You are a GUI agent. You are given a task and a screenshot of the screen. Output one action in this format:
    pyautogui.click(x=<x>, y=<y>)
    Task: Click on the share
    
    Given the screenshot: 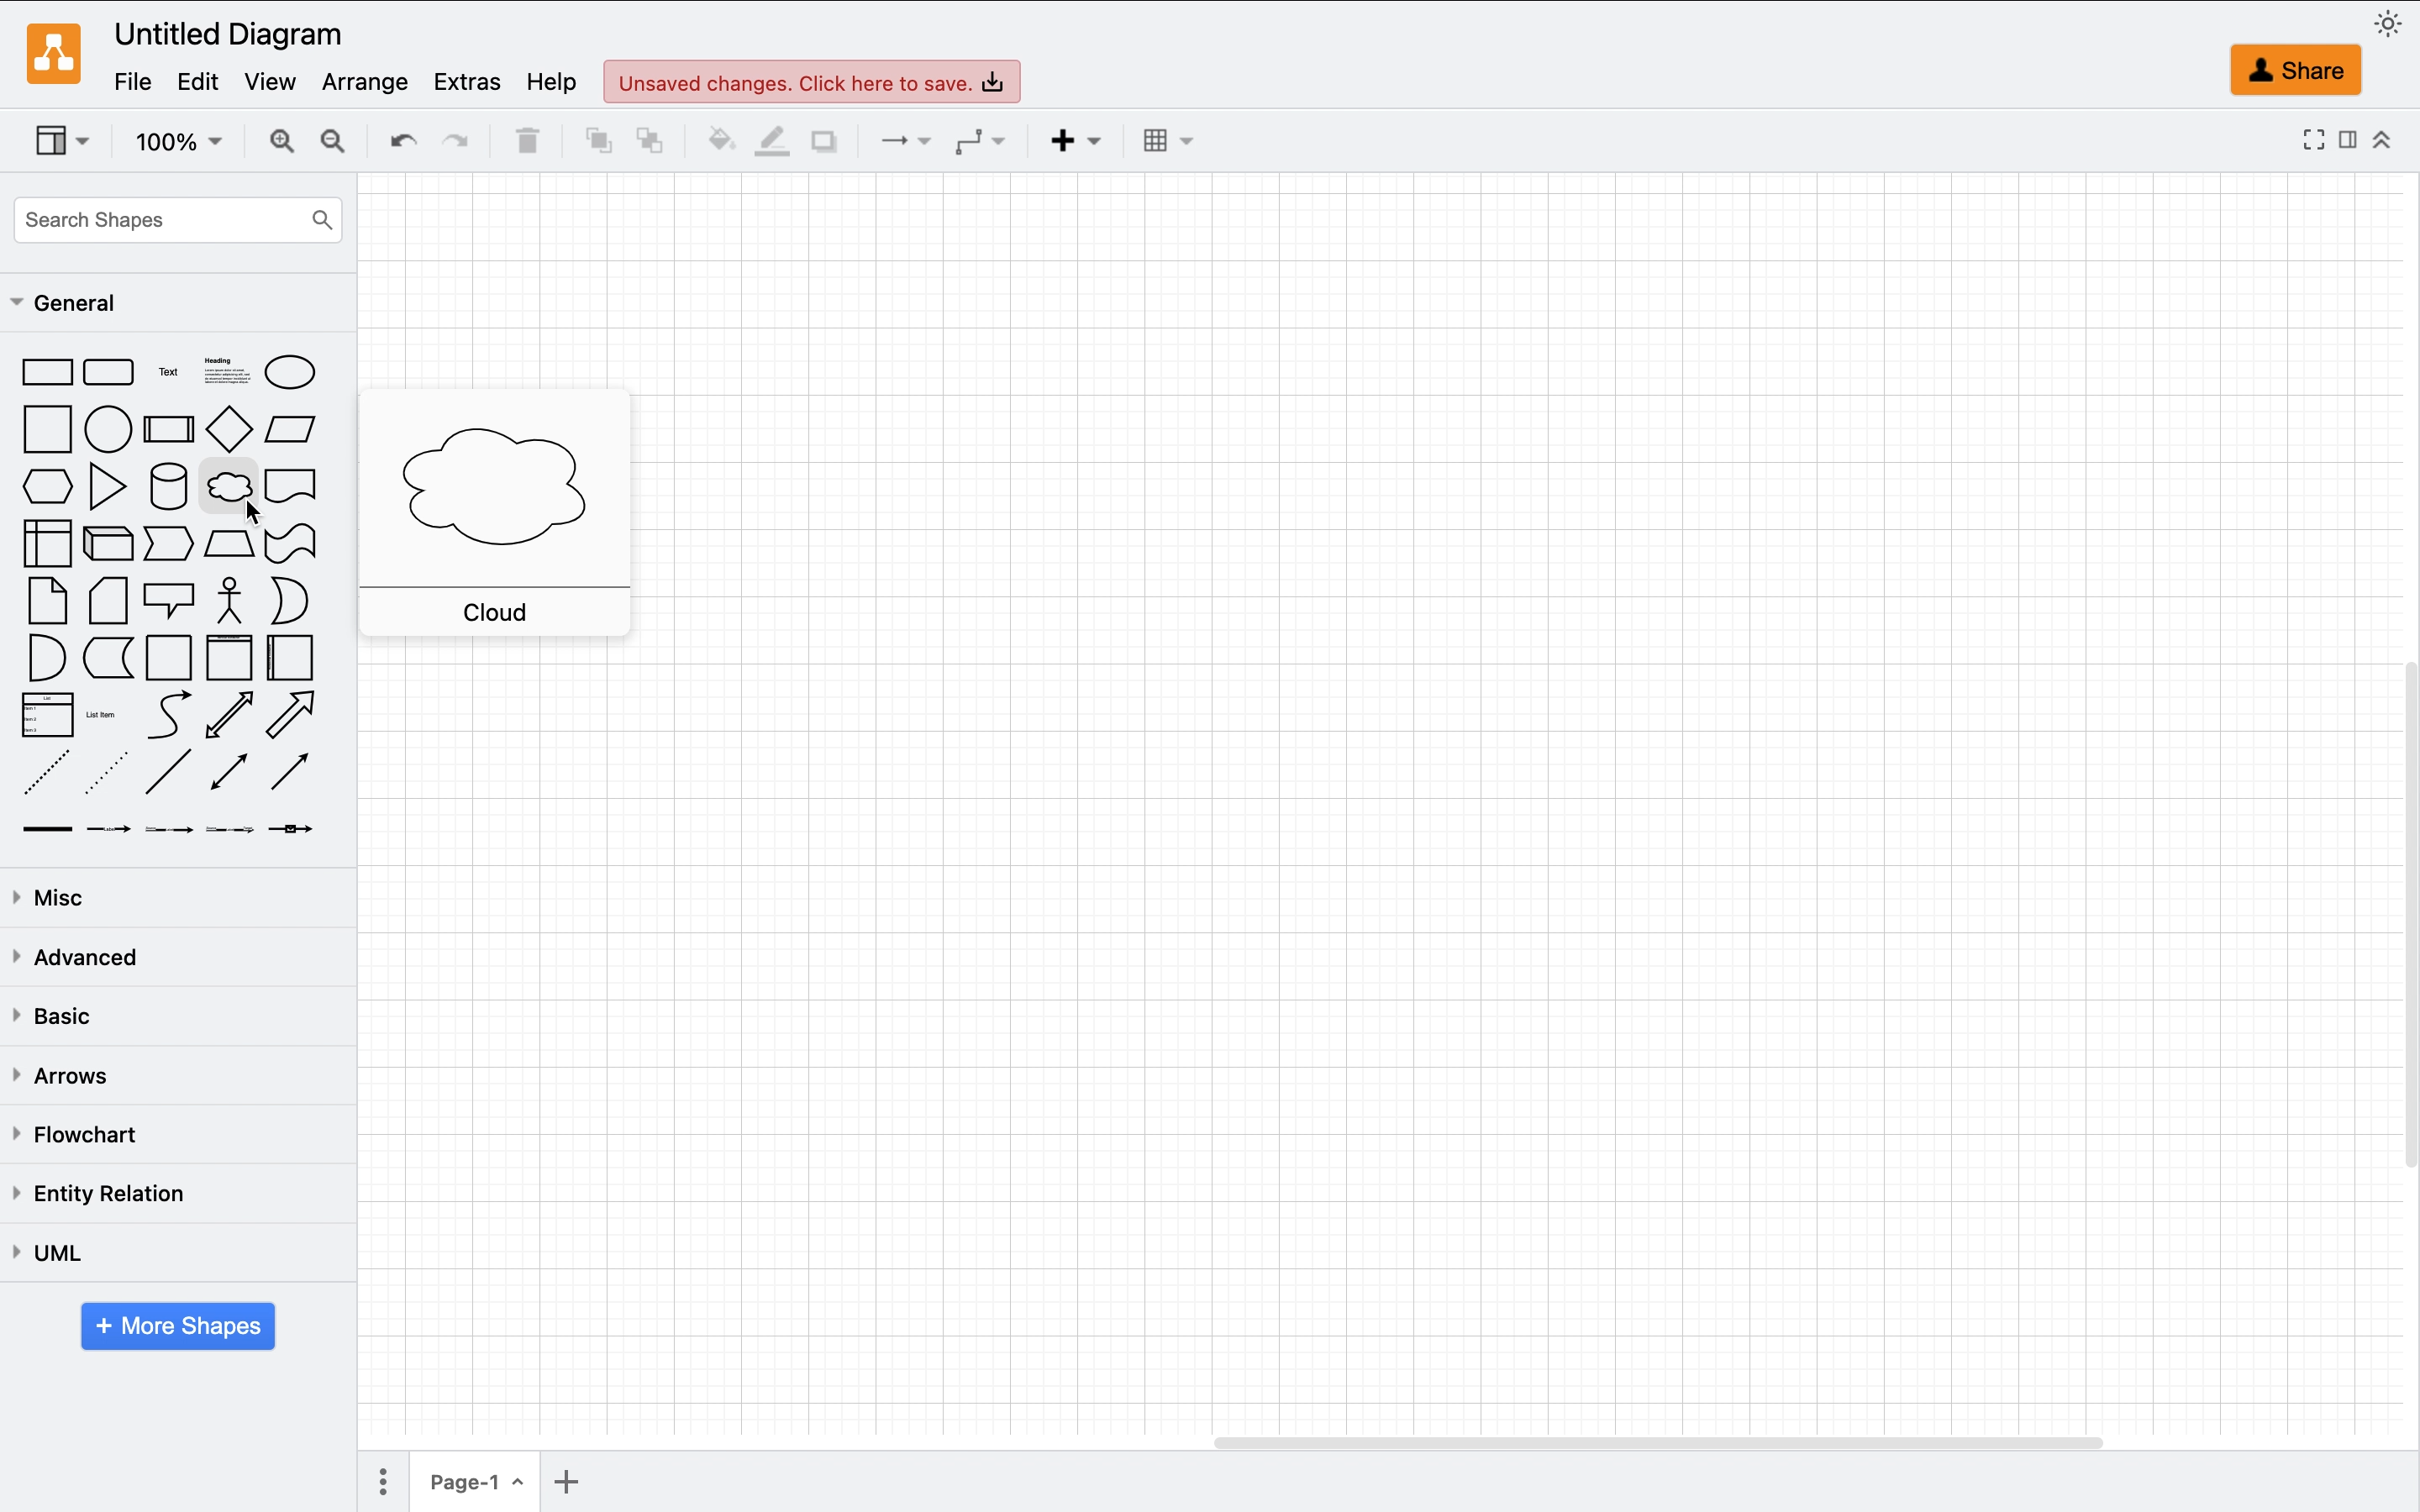 What is the action you would take?
    pyautogui.click(x=2285, y=68)
    